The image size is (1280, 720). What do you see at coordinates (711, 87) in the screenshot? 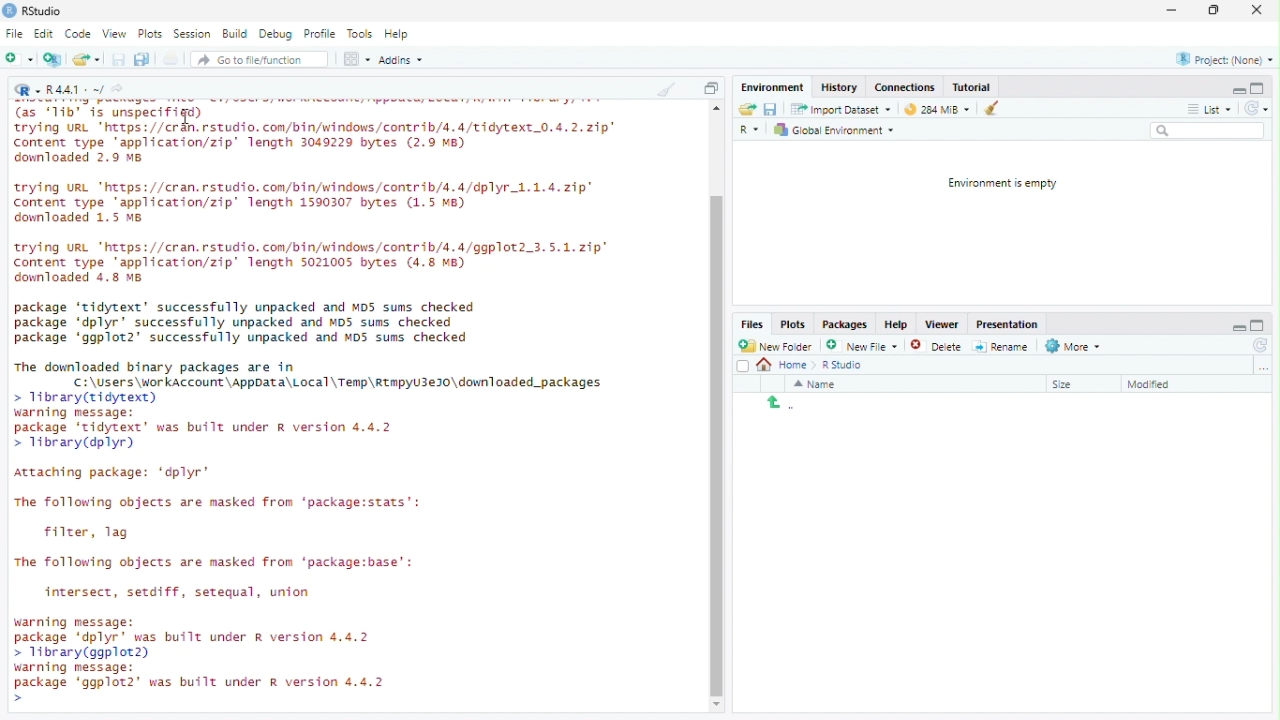
I see `Copy` at bounding box center [711, 87].